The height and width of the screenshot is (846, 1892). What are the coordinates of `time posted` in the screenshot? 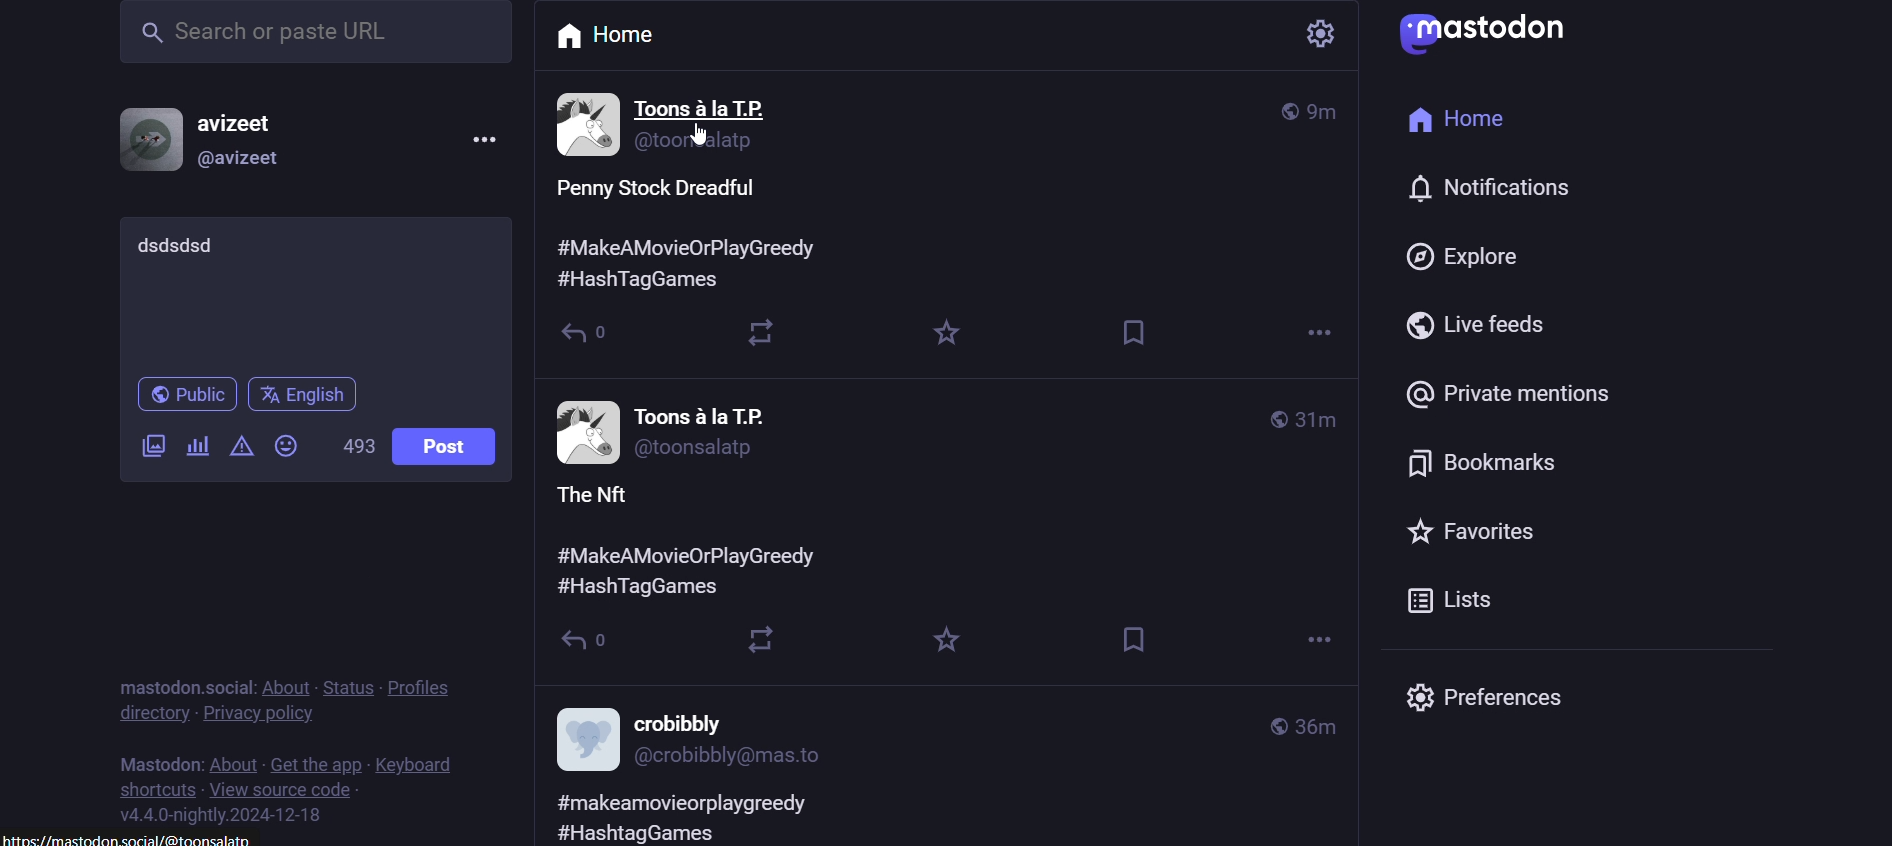 It's located at (1328, 105).